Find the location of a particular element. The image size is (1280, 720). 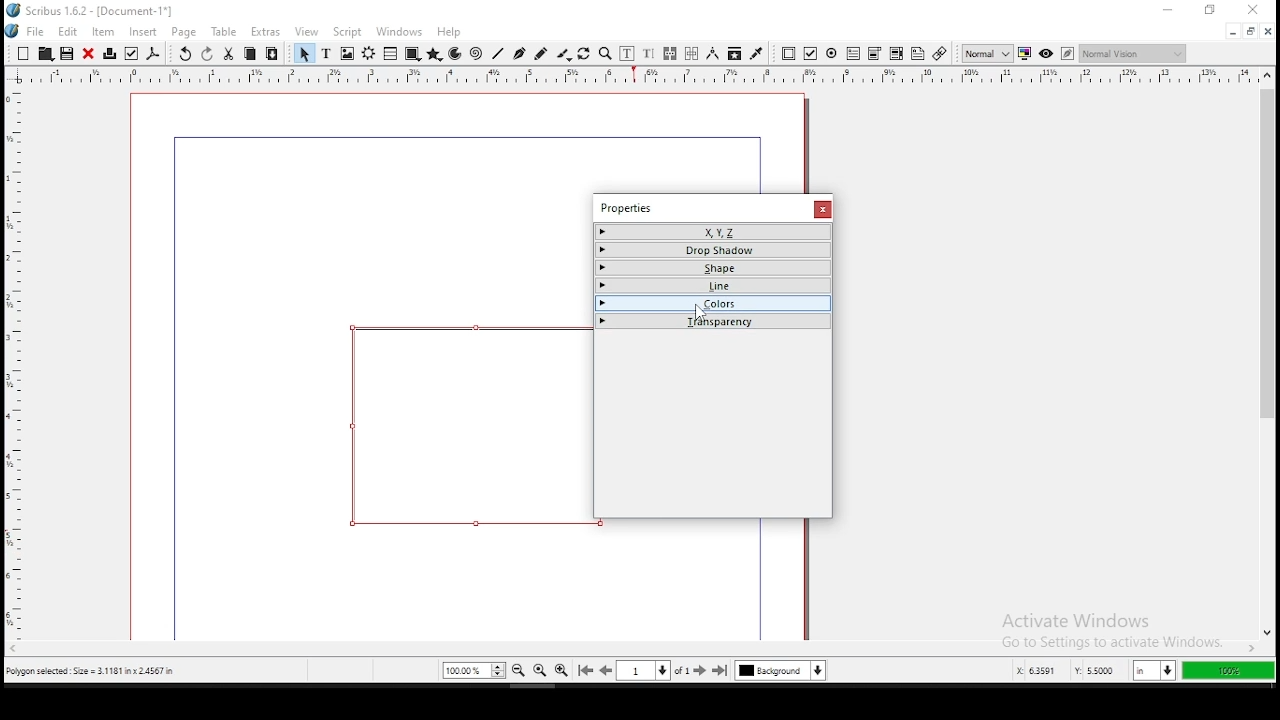

text is located at coordinates (327, 53).